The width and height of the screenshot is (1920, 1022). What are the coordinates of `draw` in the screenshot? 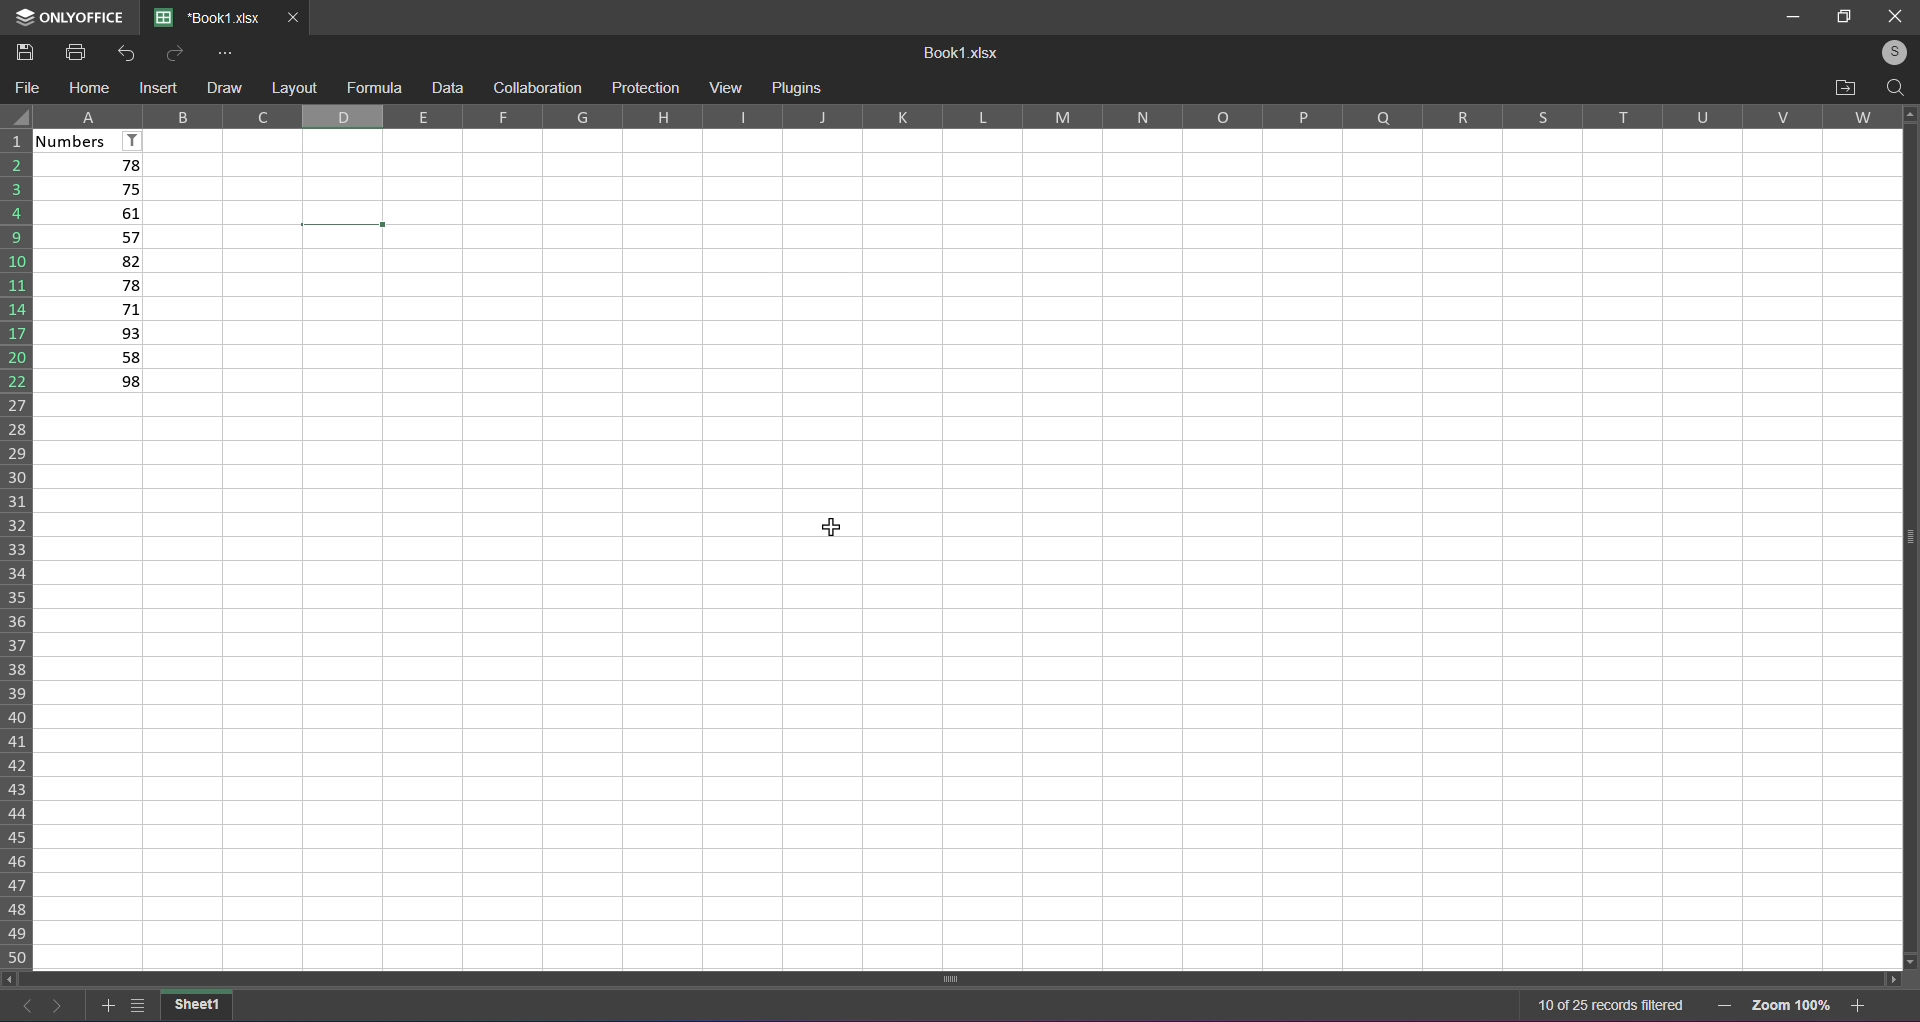 It's located at (223, 86).